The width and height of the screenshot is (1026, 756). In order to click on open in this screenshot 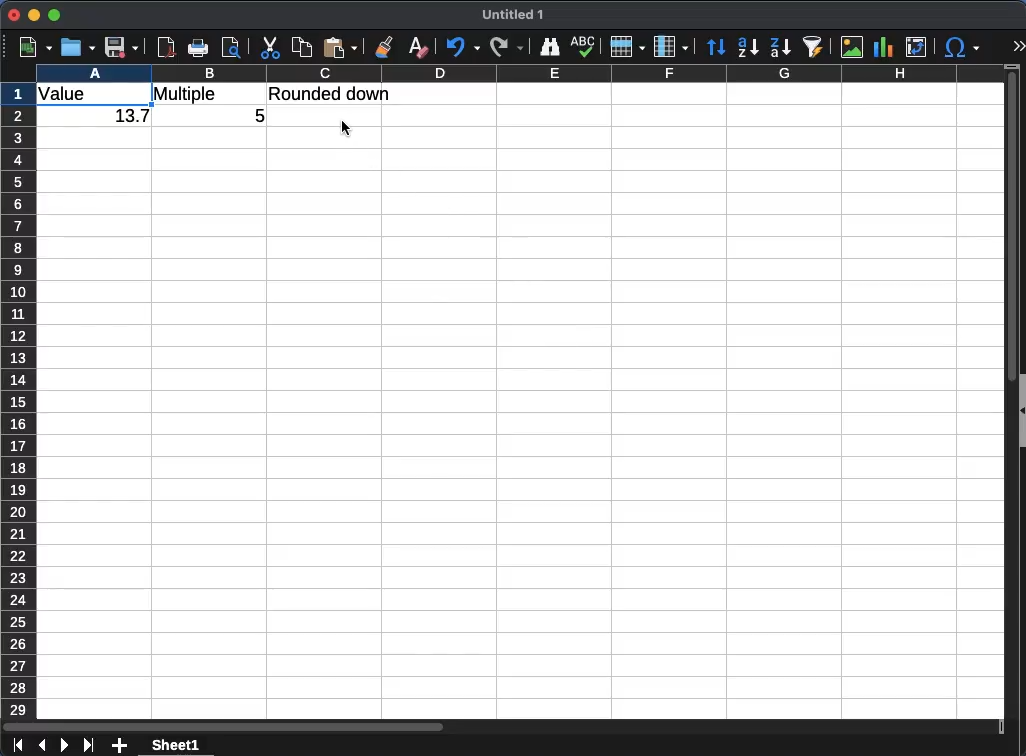, I will do `click(78, 47)`.